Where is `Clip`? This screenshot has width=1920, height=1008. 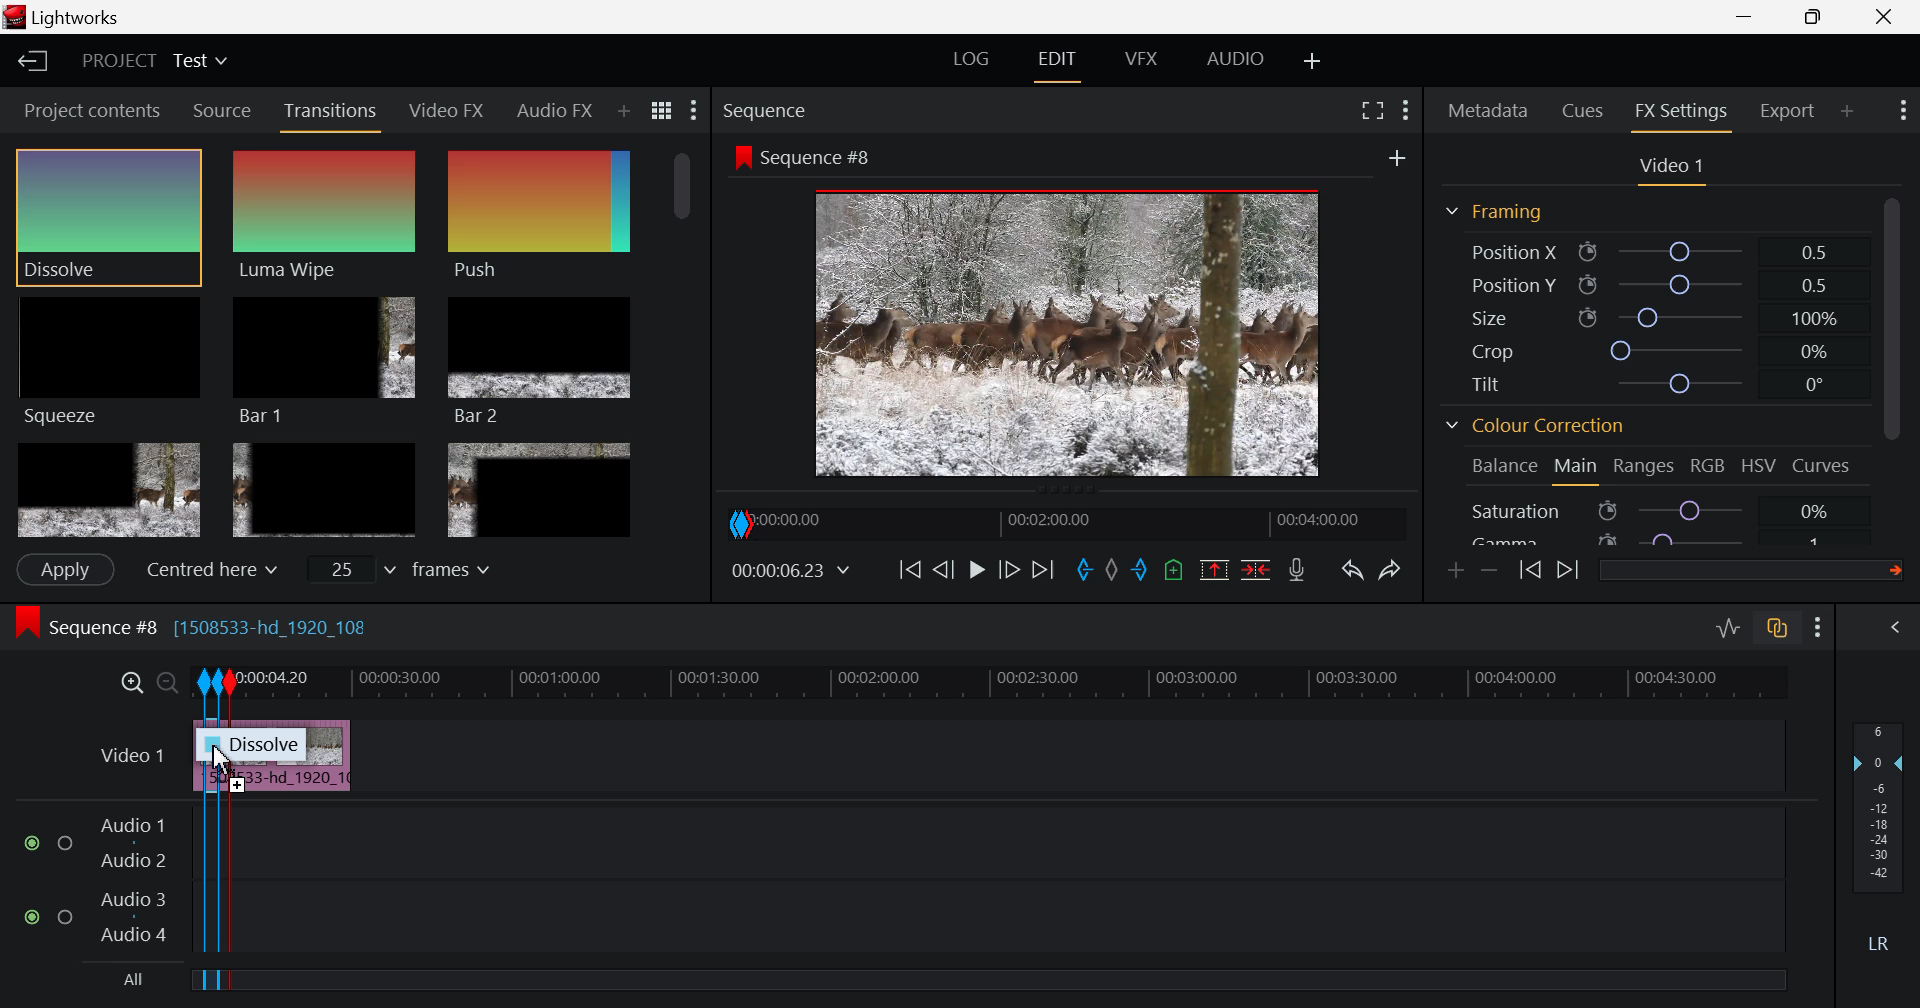 Clip is located at coordinates (313, 757).